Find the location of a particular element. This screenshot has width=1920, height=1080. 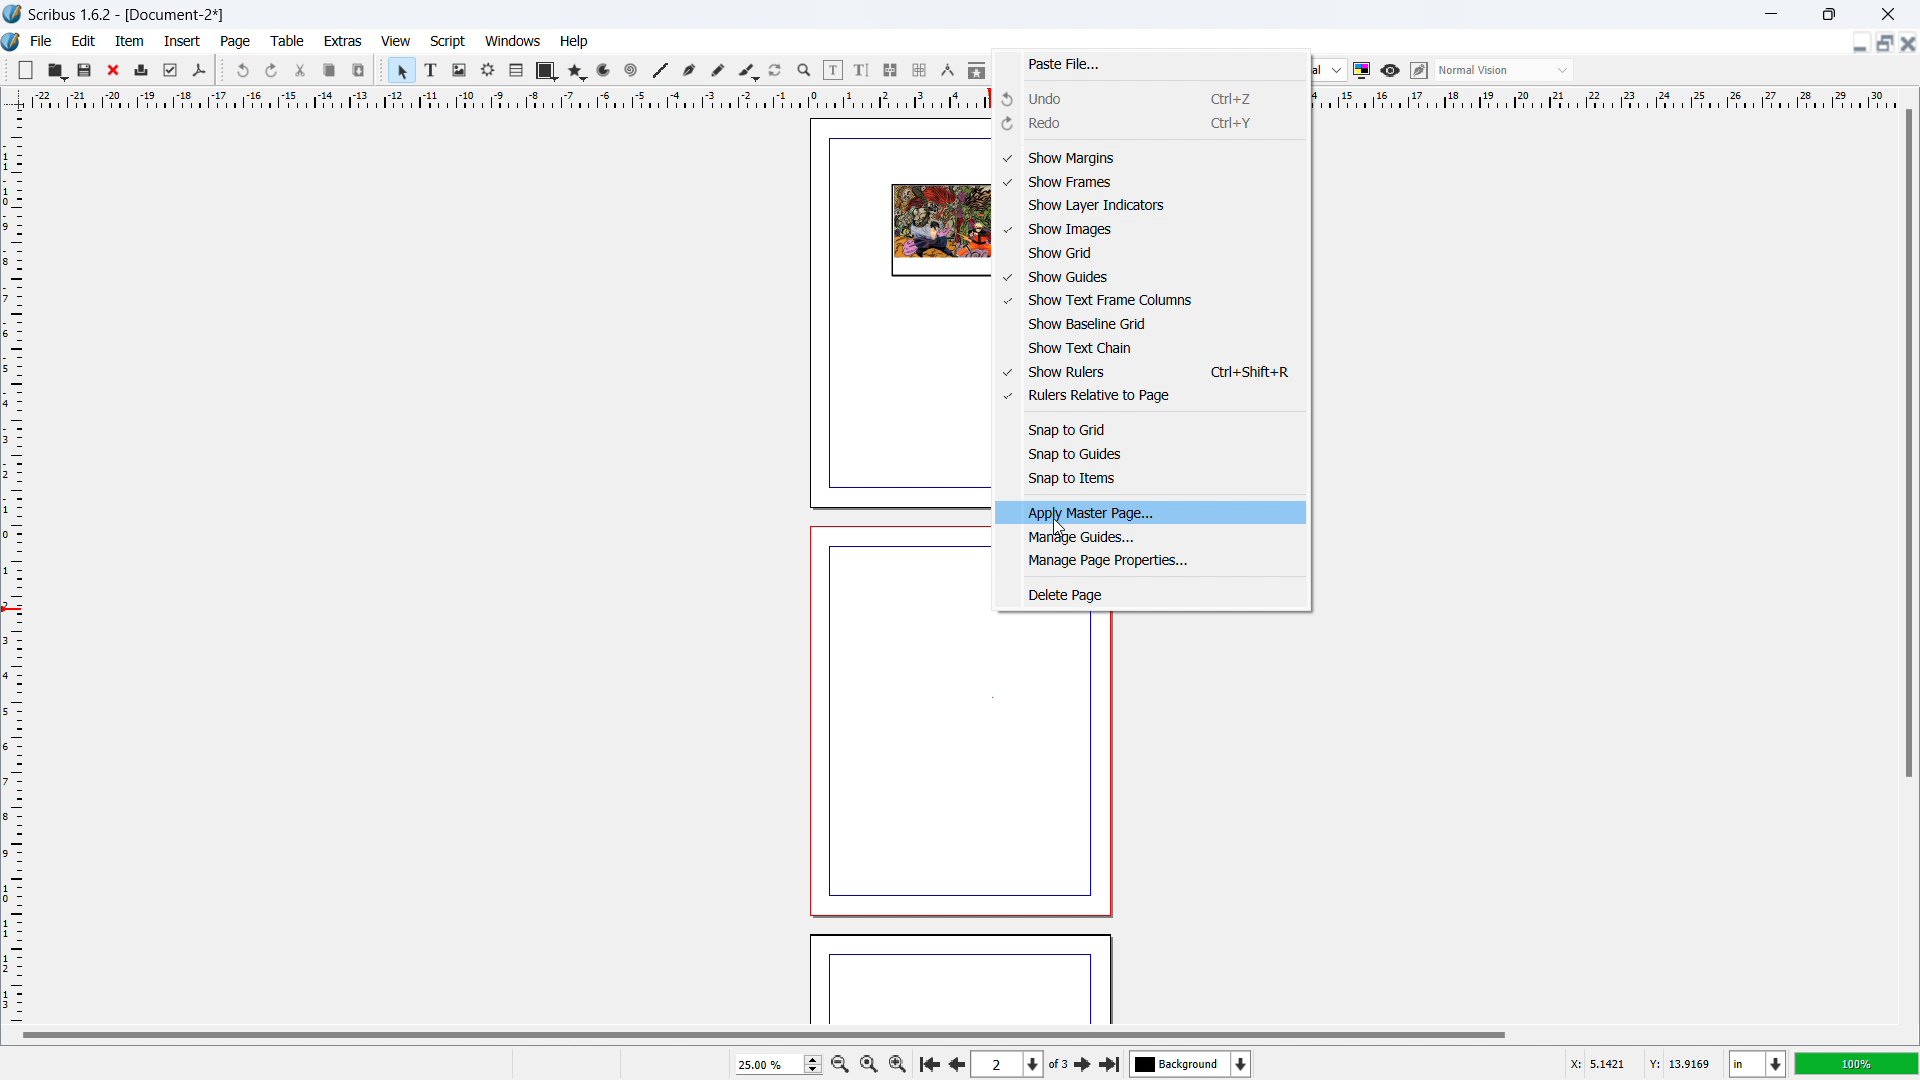

image frame is located at coordinates (459, 70).